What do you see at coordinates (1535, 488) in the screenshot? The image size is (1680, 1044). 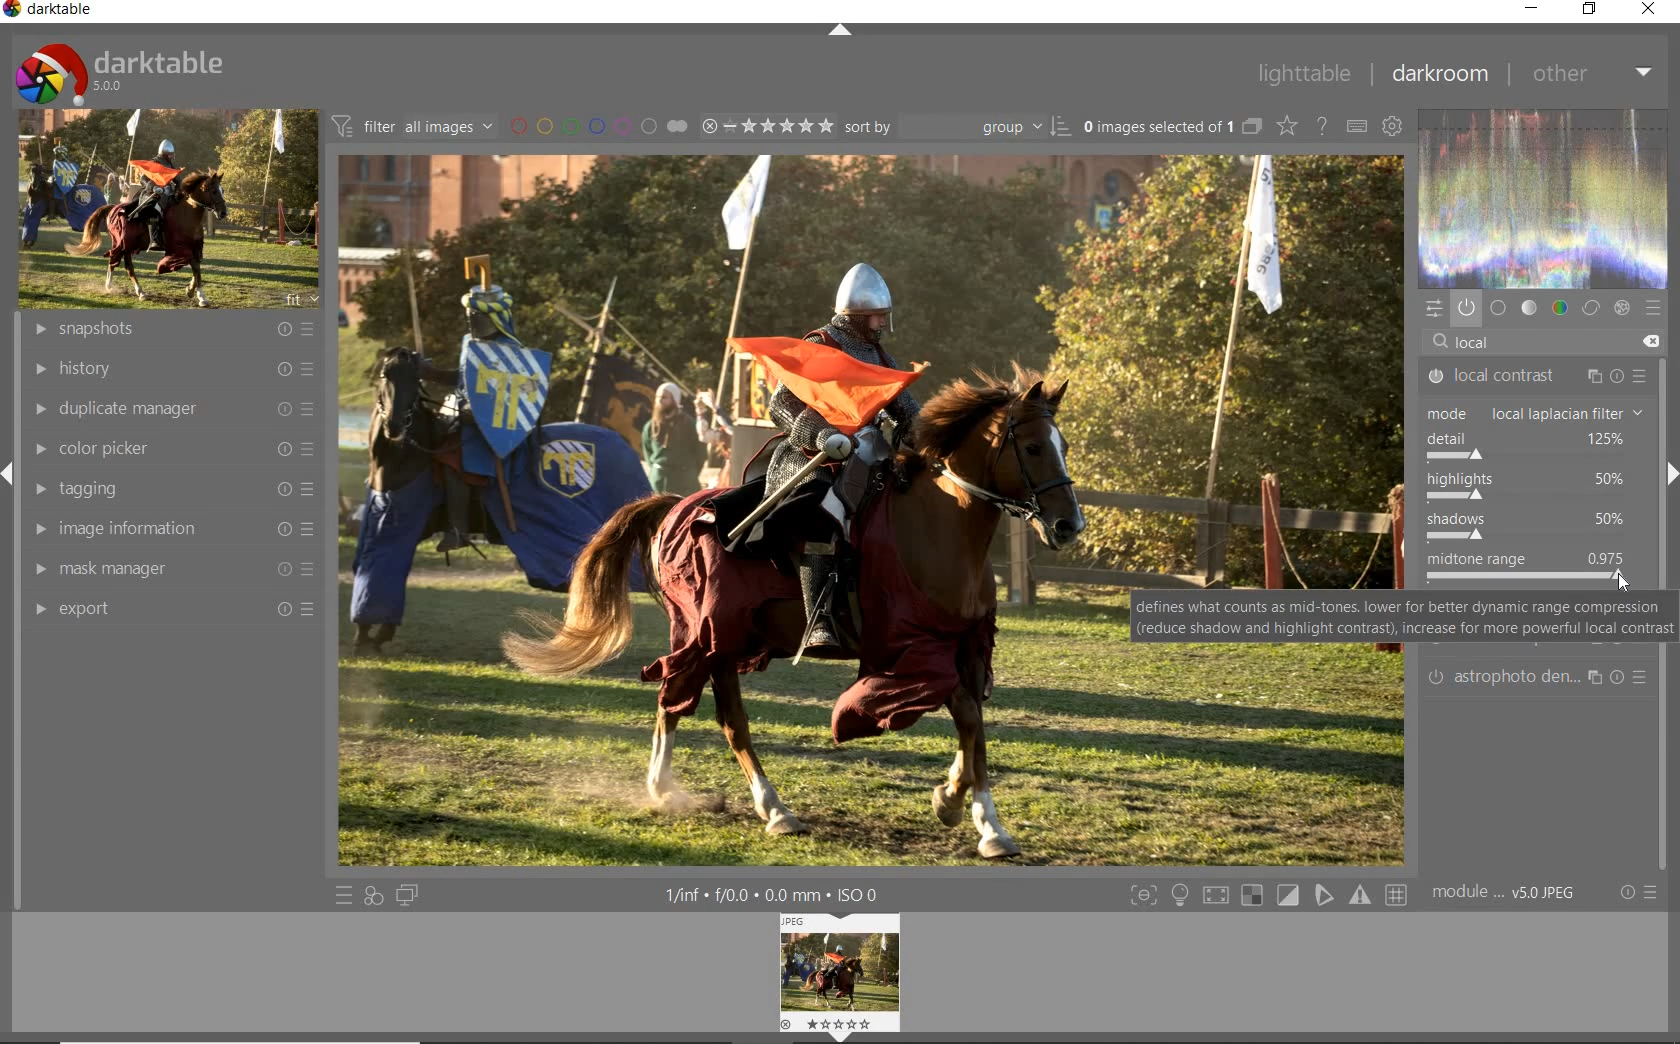 I see `HIGHLIGHTS` at bounding box center [1535, 488].